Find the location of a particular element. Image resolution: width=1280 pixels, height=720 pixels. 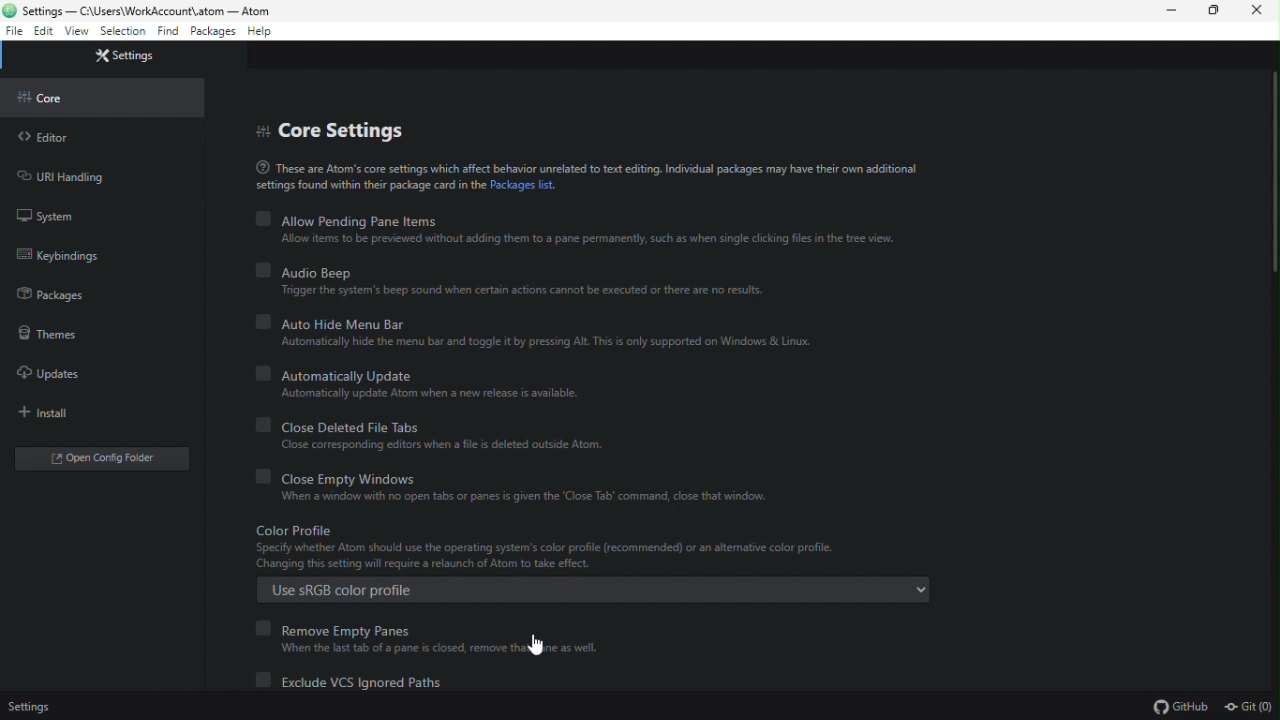

find  is located at coordinates (168, 32).